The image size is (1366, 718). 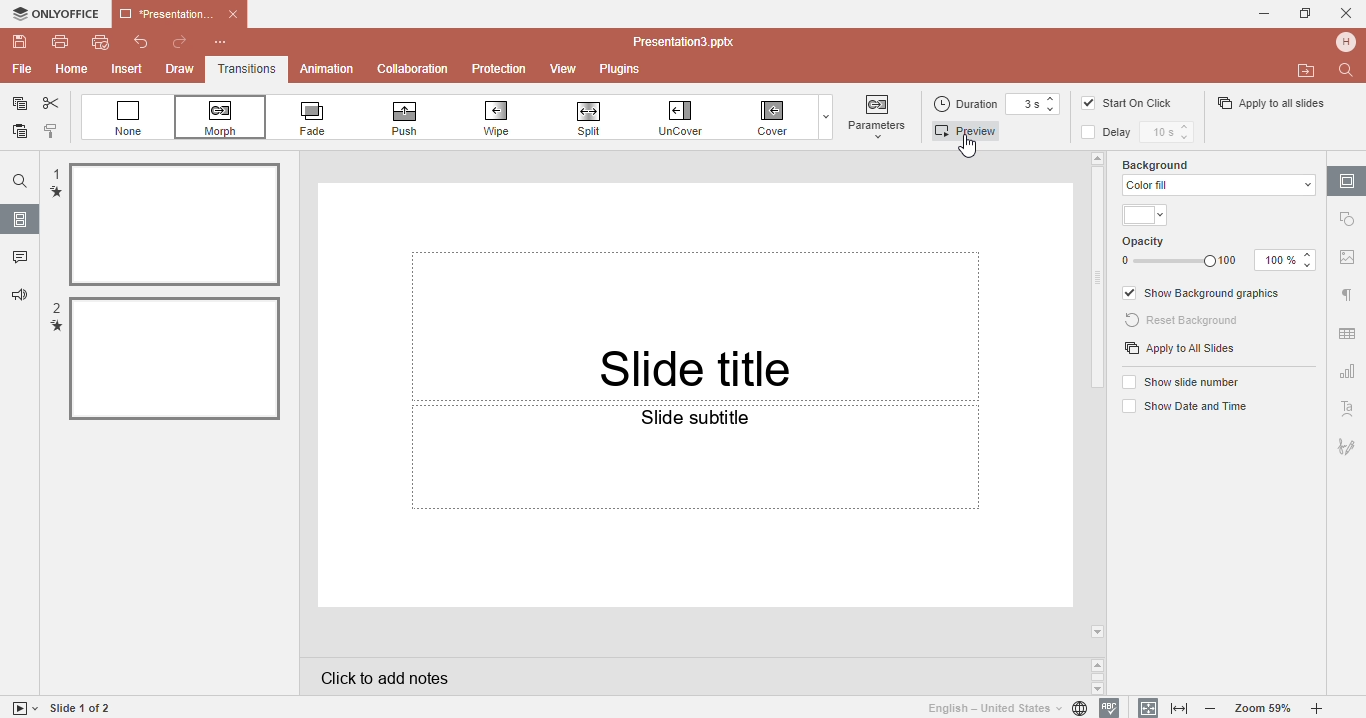 What do you see at coordinates (1138, 103) in the screenshot?
I see `Start on click` at bounding box center [1138, 103].